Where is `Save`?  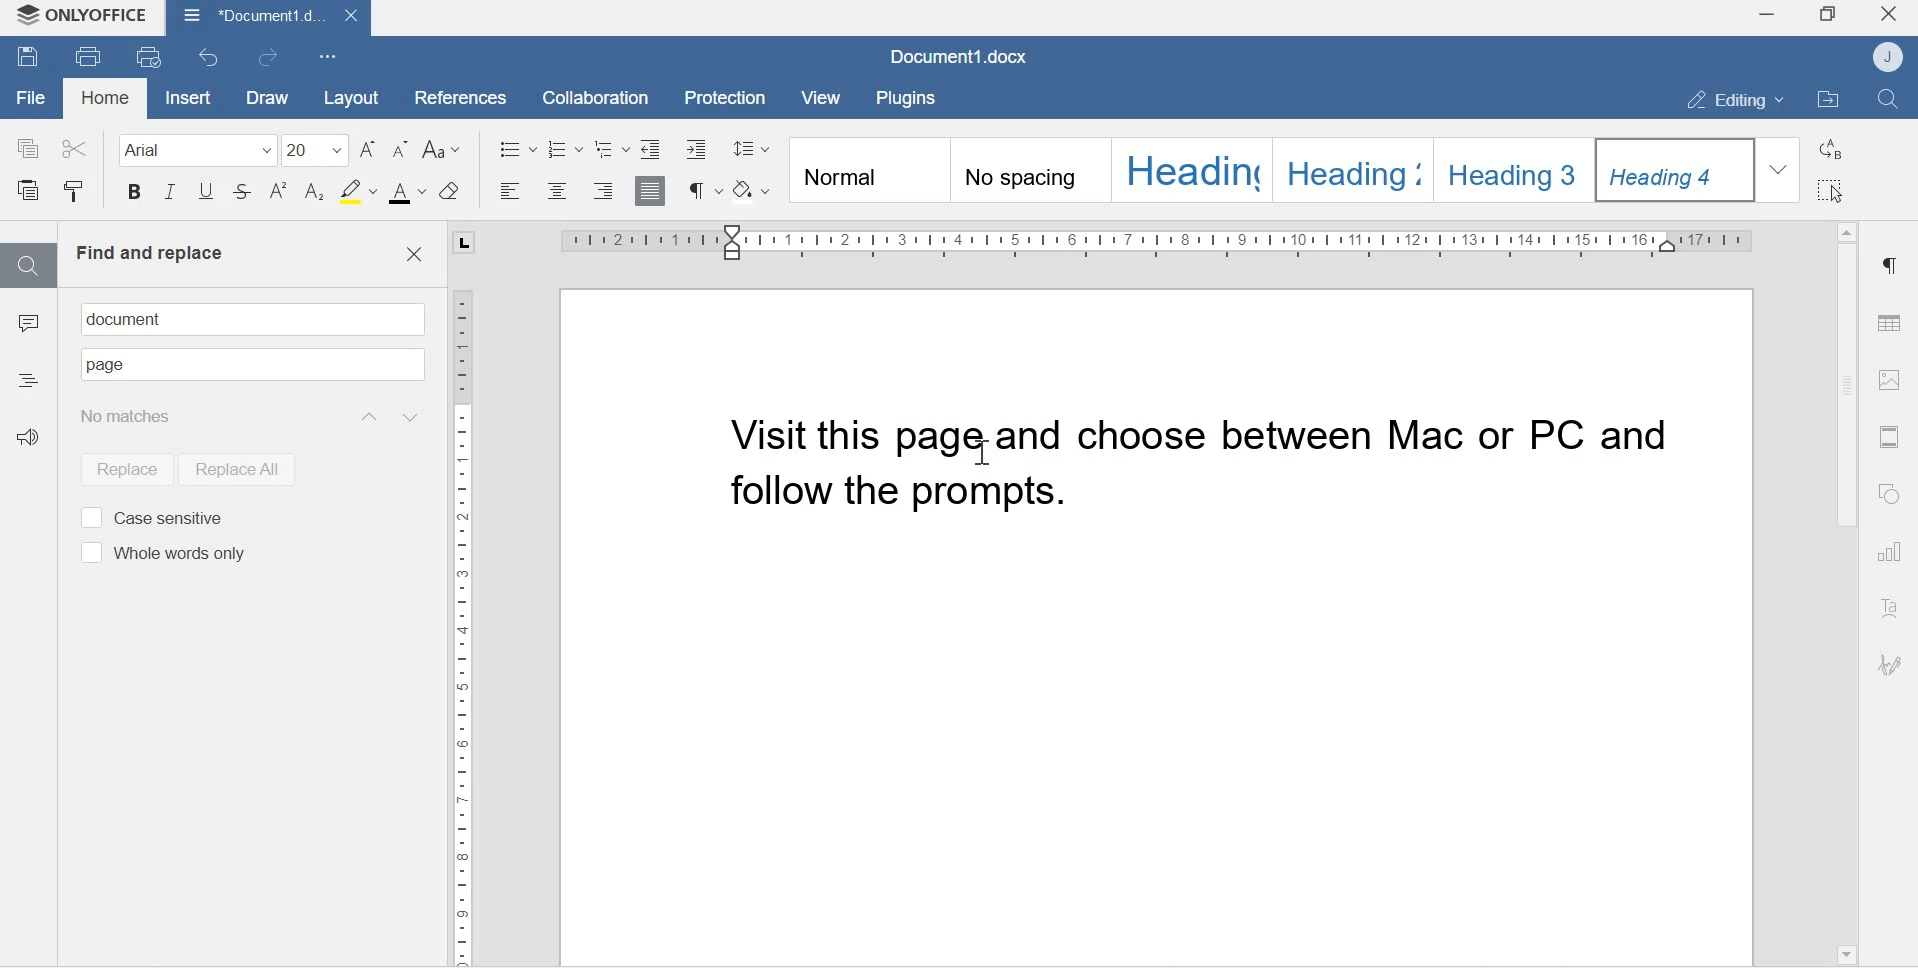 Save is located at coordinates (28, 59).